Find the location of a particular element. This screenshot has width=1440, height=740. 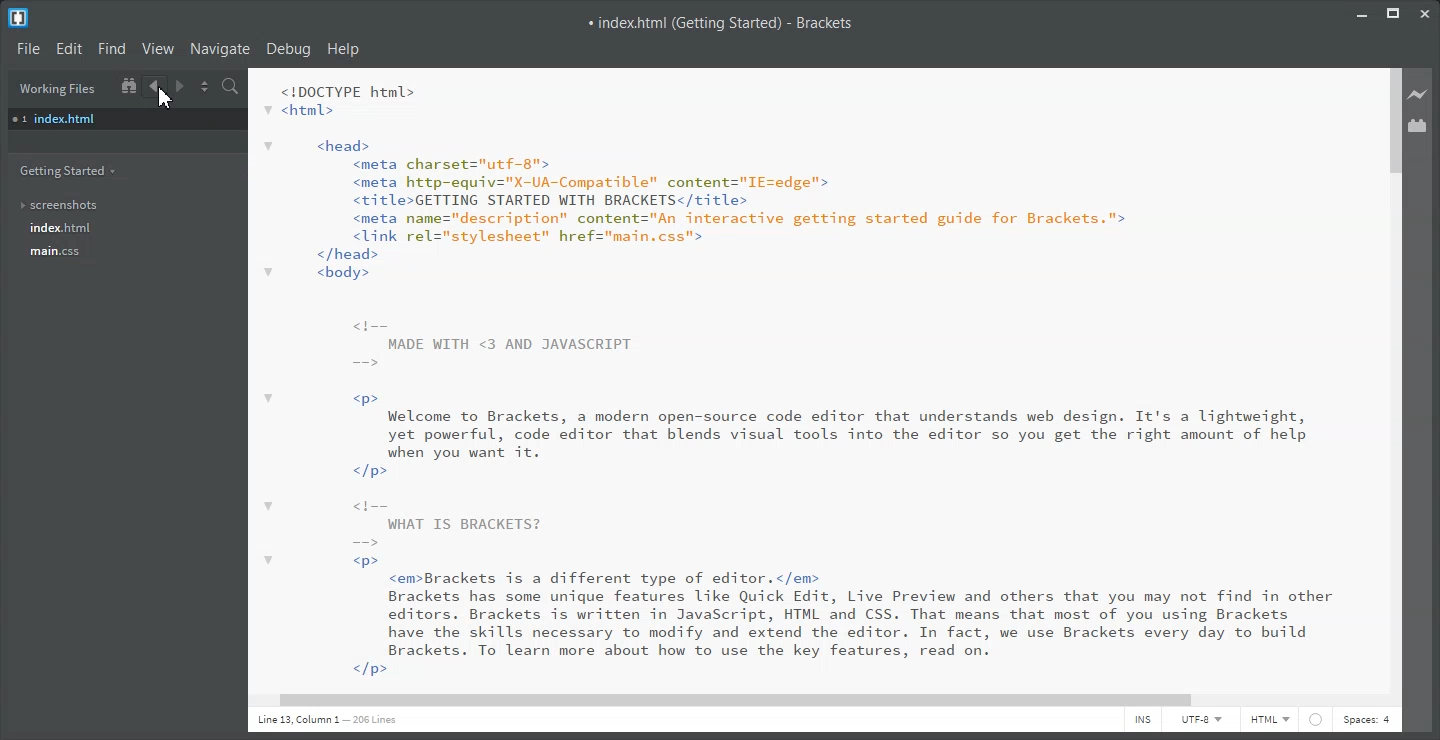

Live Preview is located at coordinates (1421, 94).